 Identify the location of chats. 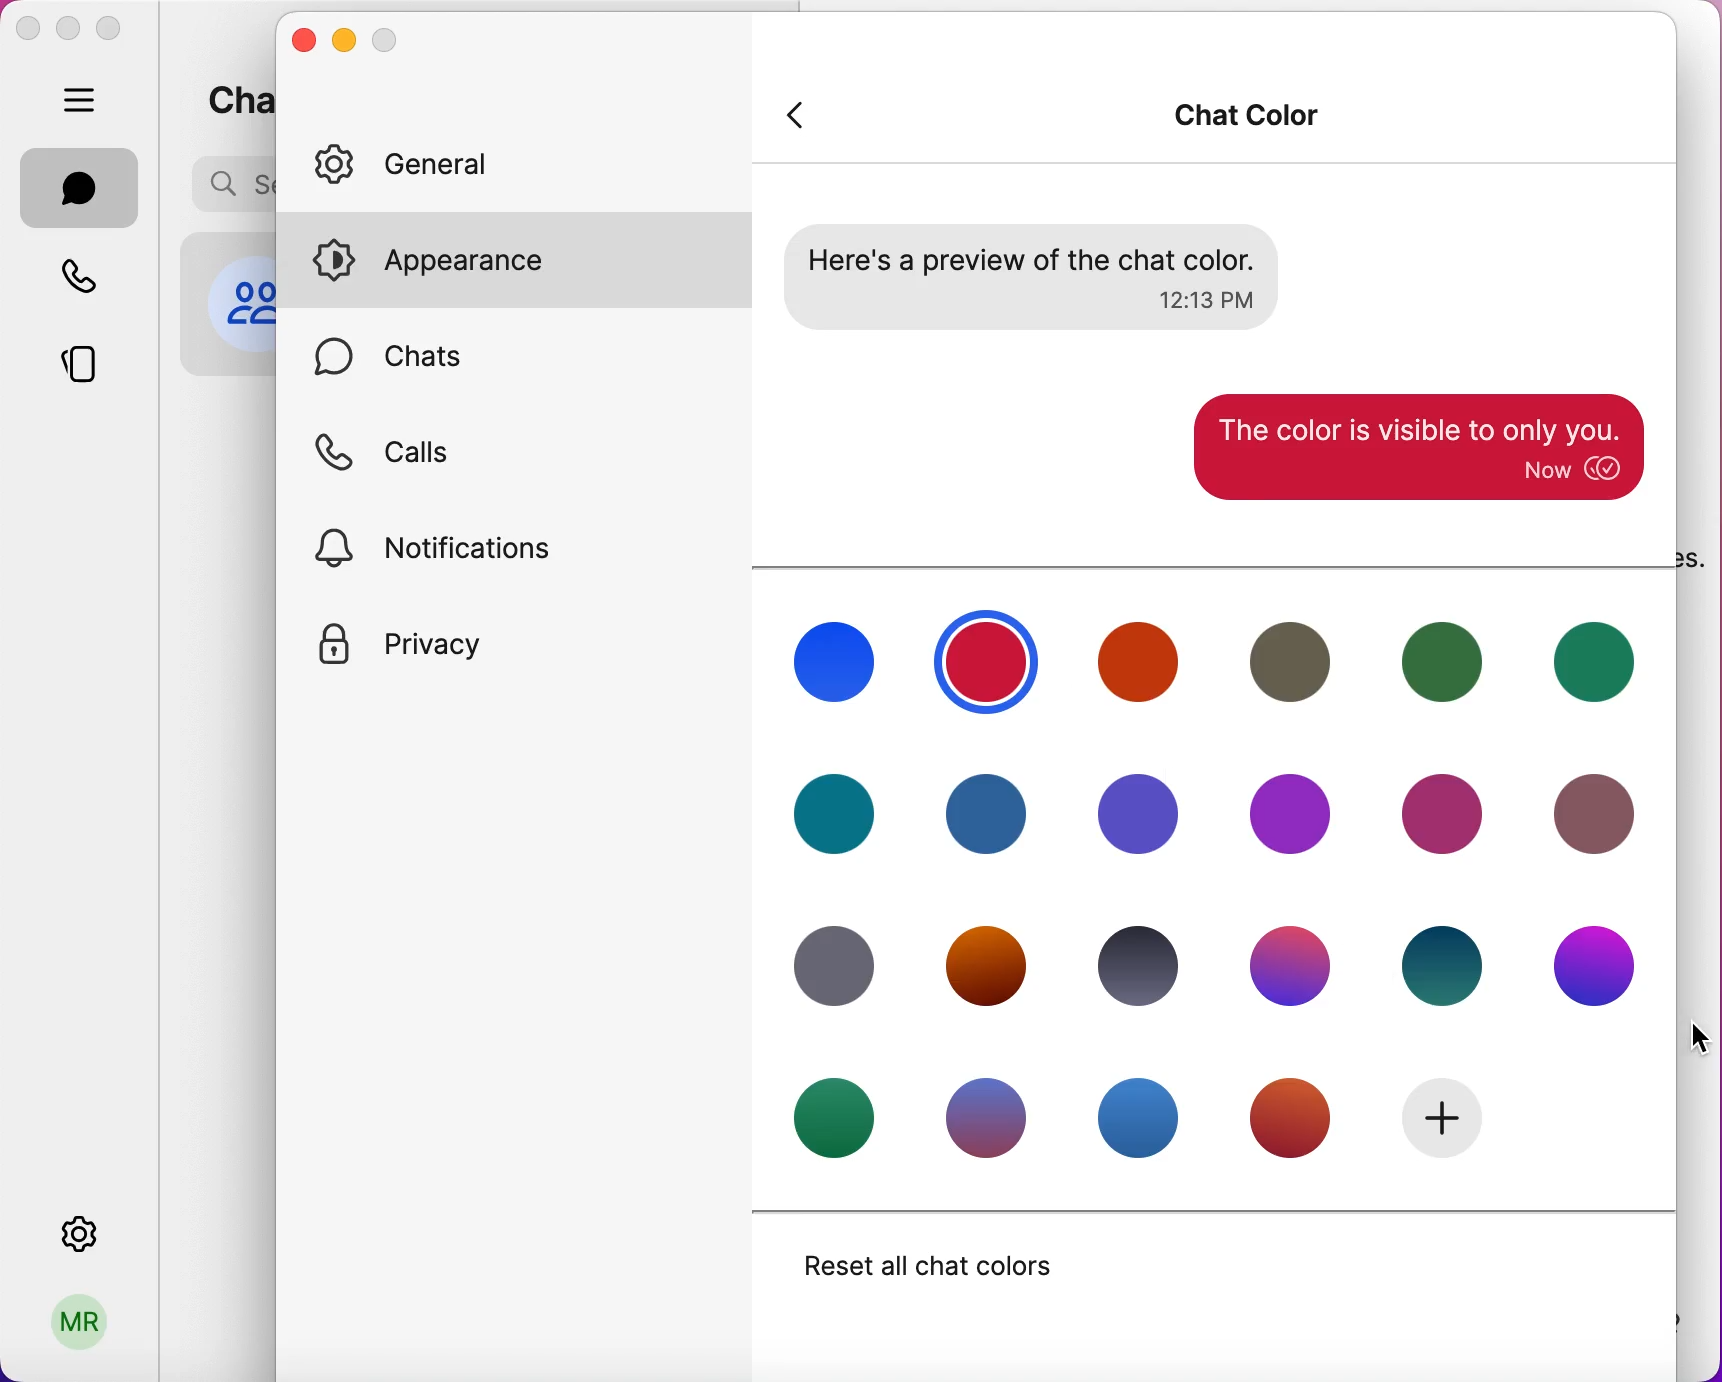
(232, 96).